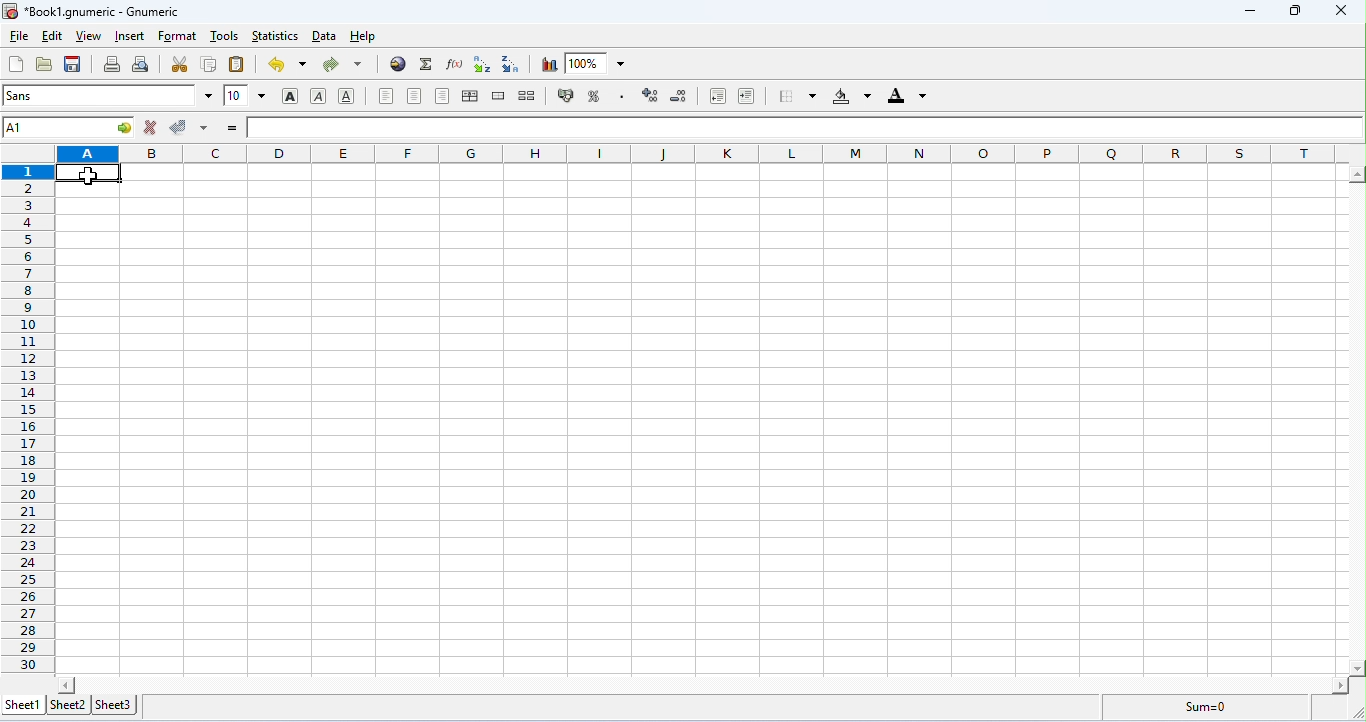 The image size is (1366, 722). Describe the element at coordinates (388, 94) in the screenshot. I see `align left` at that location.